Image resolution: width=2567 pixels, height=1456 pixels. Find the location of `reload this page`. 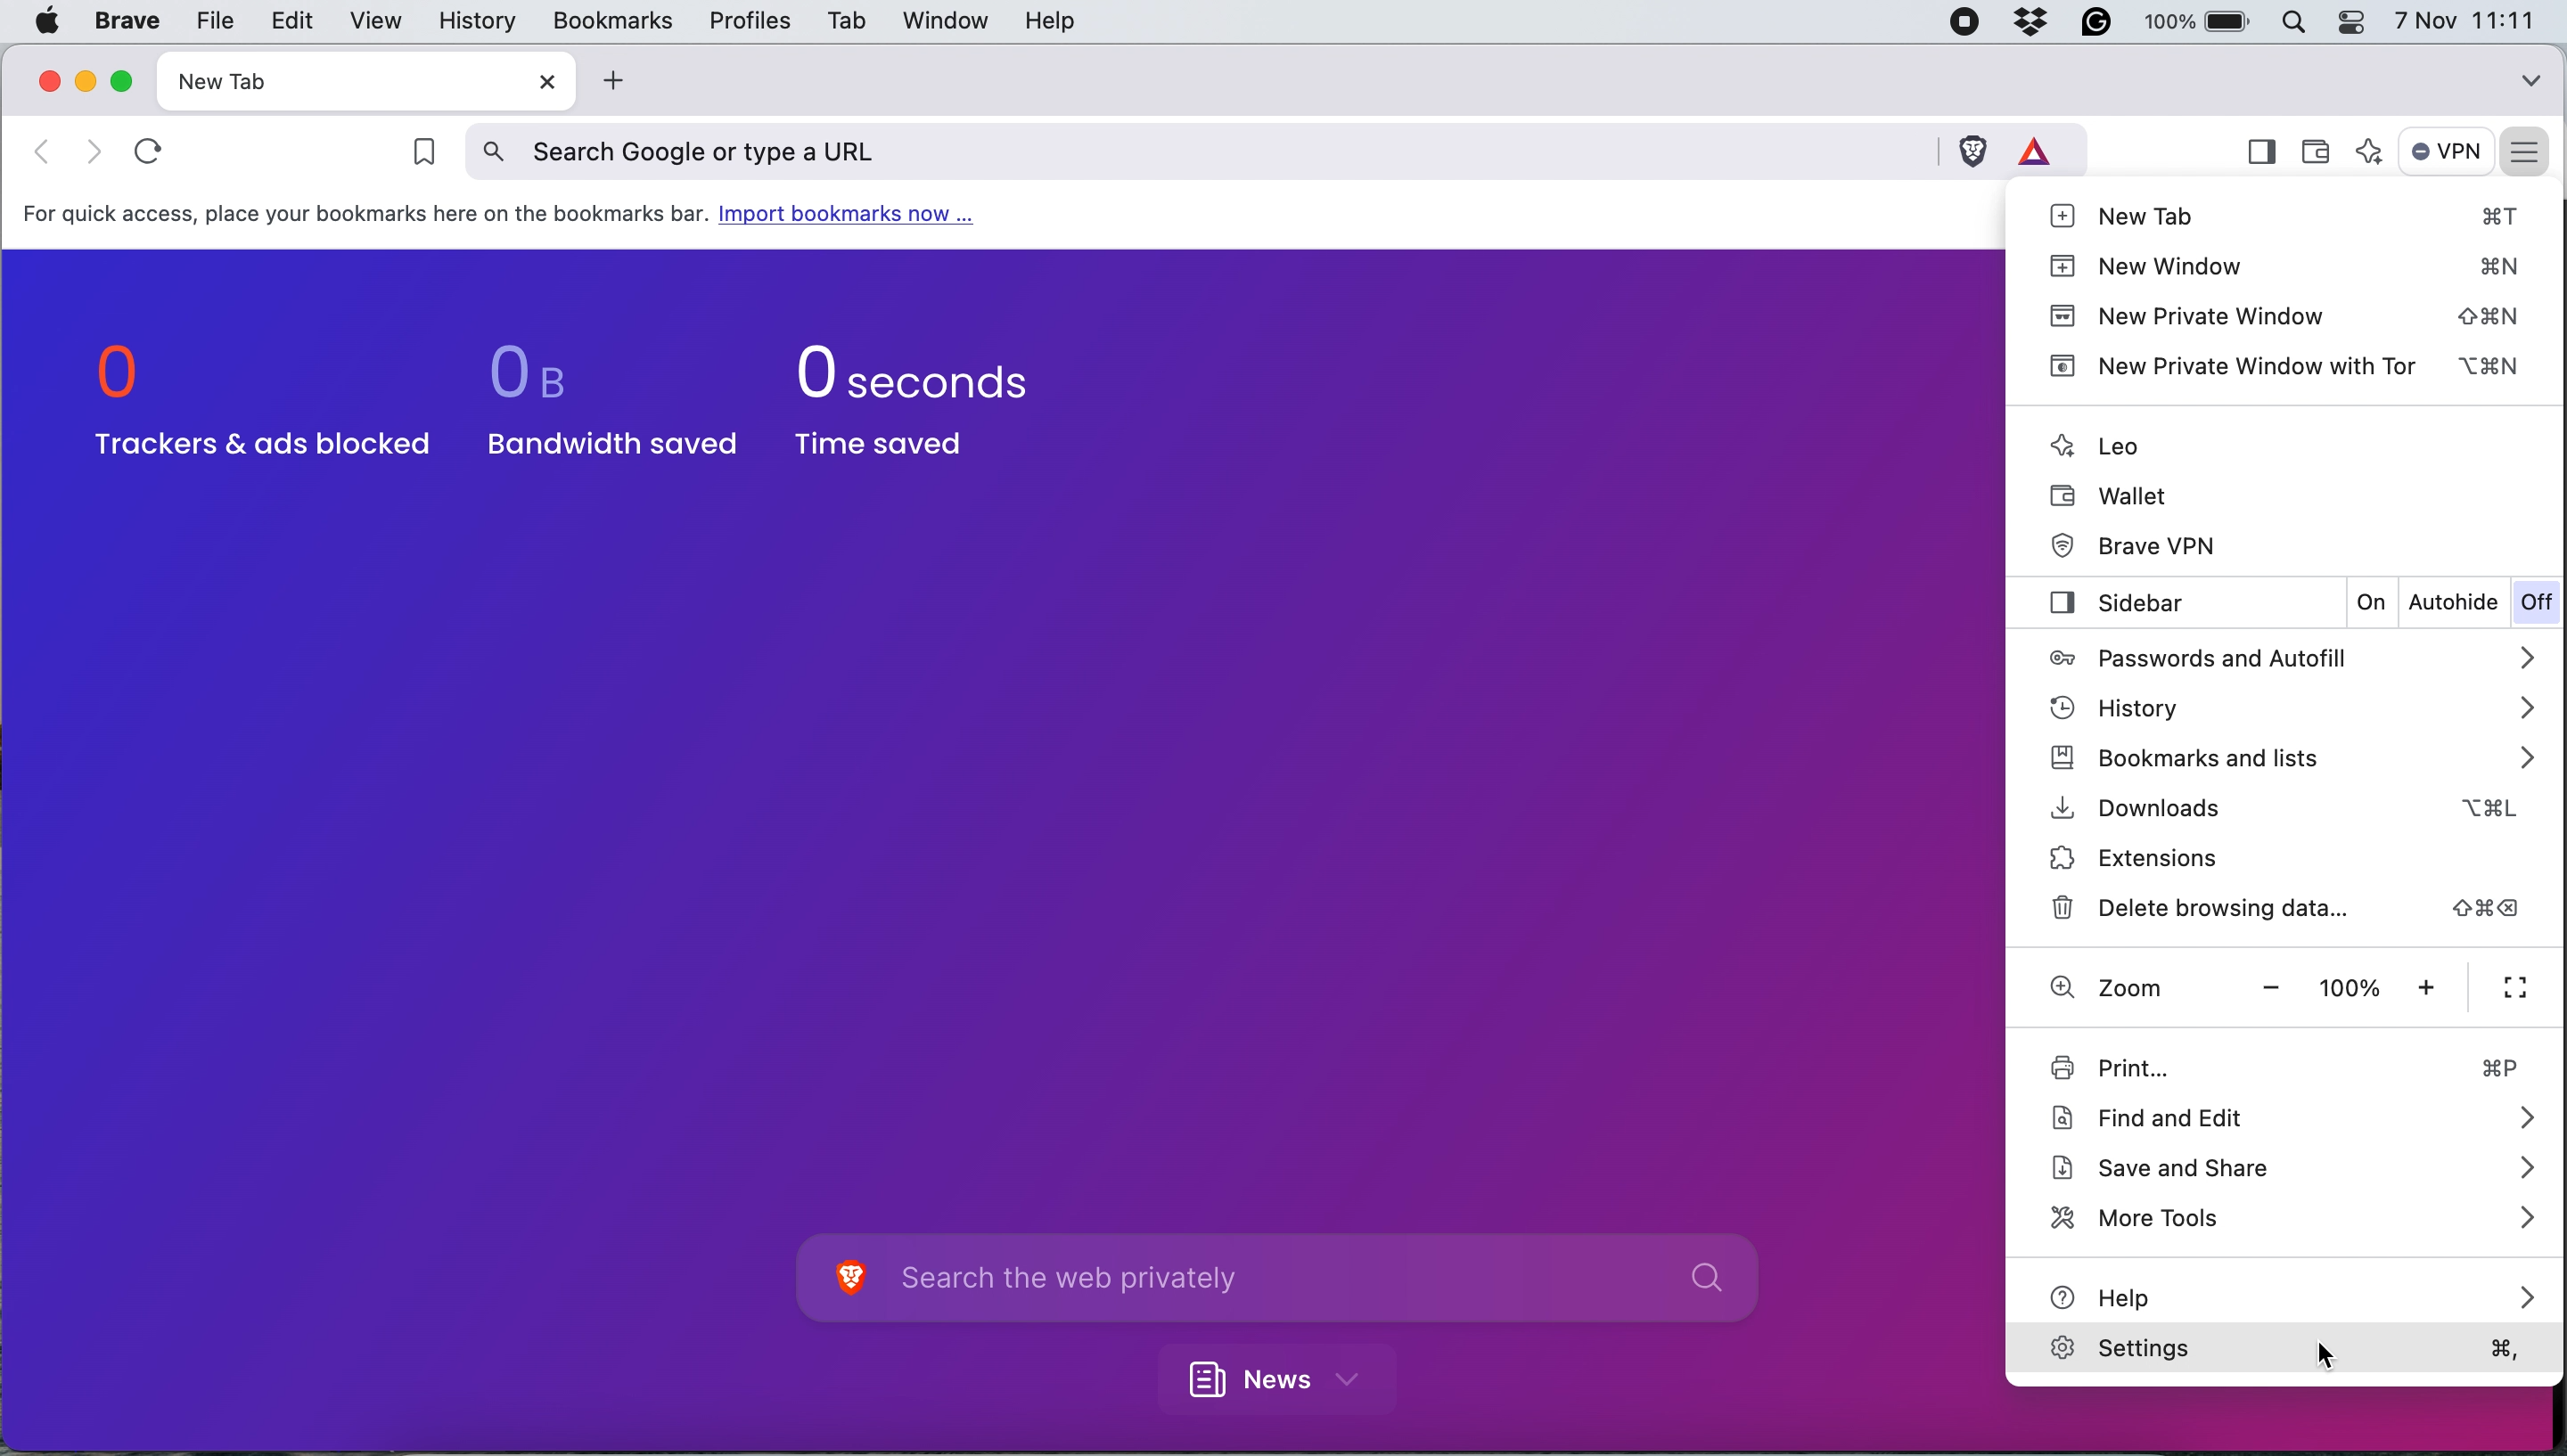

reload this page is located at coordinates (145, 148).